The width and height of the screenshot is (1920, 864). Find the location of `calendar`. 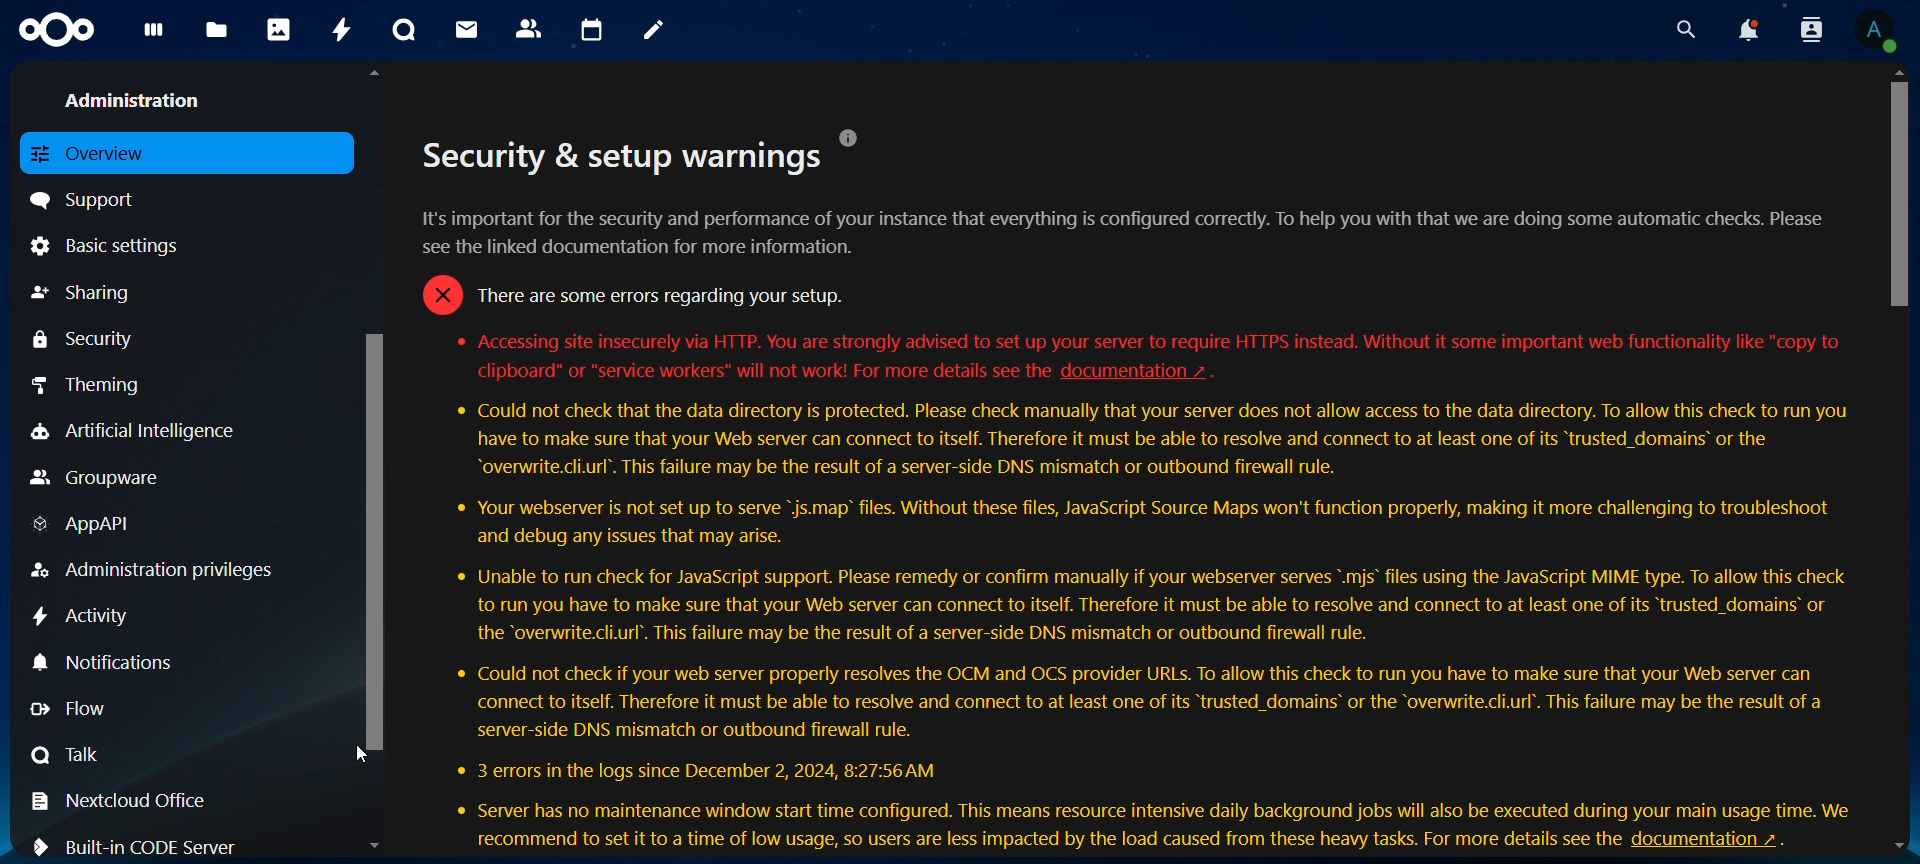

calendar is located at coordinates (593, 31).